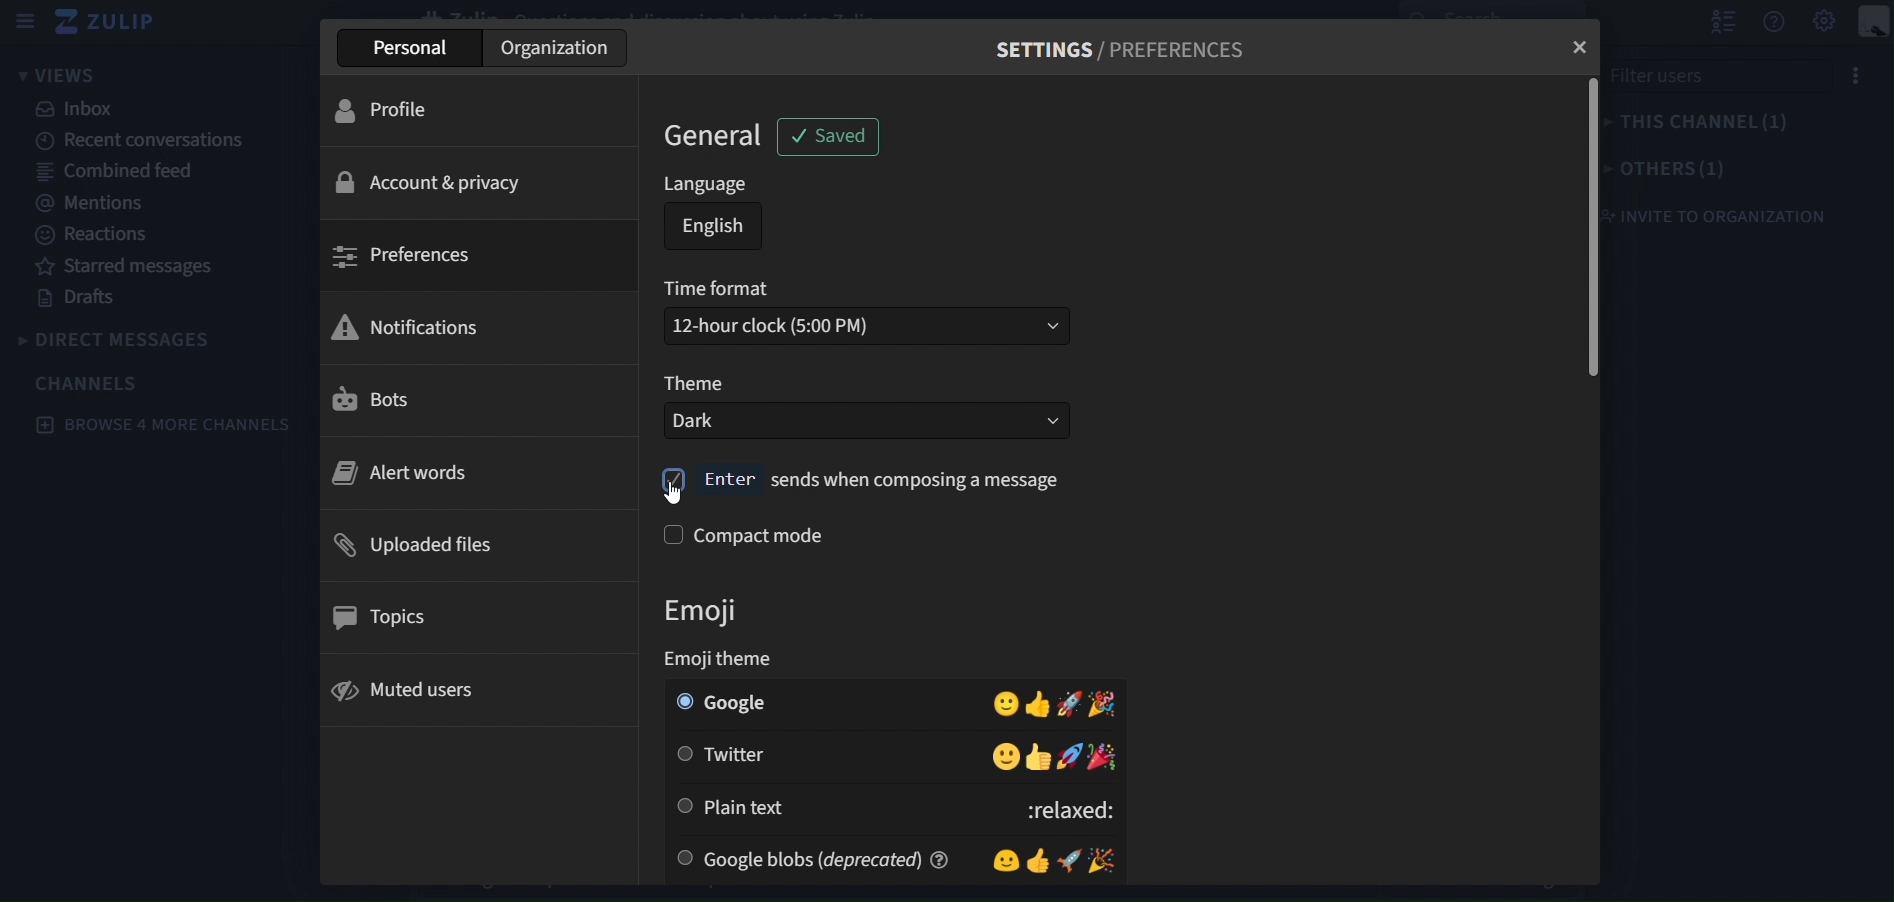 The height and width of the screenshot is (902, 1894). Describe the element at coordinates (411, 48) in the screenshot. I see `personal` at that location.